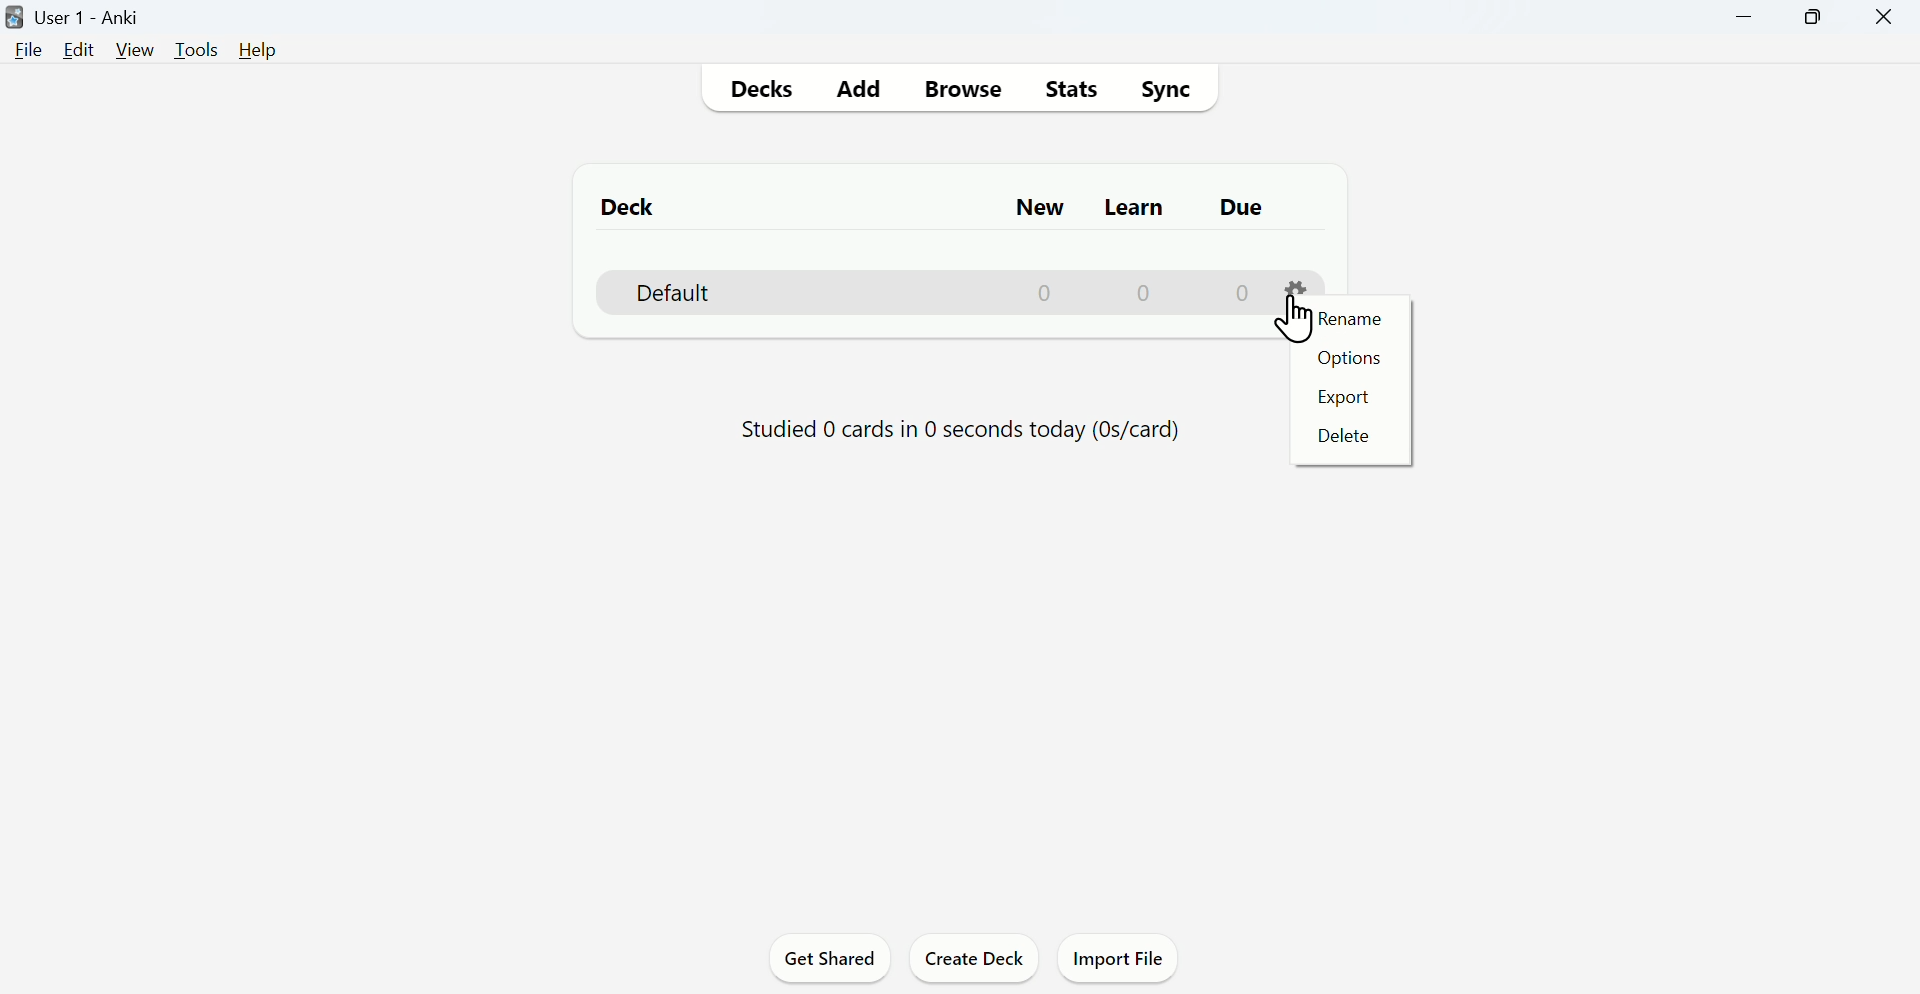  Describe the element at coordinates (25, 51) in the screenshot. I see `File` at that location.